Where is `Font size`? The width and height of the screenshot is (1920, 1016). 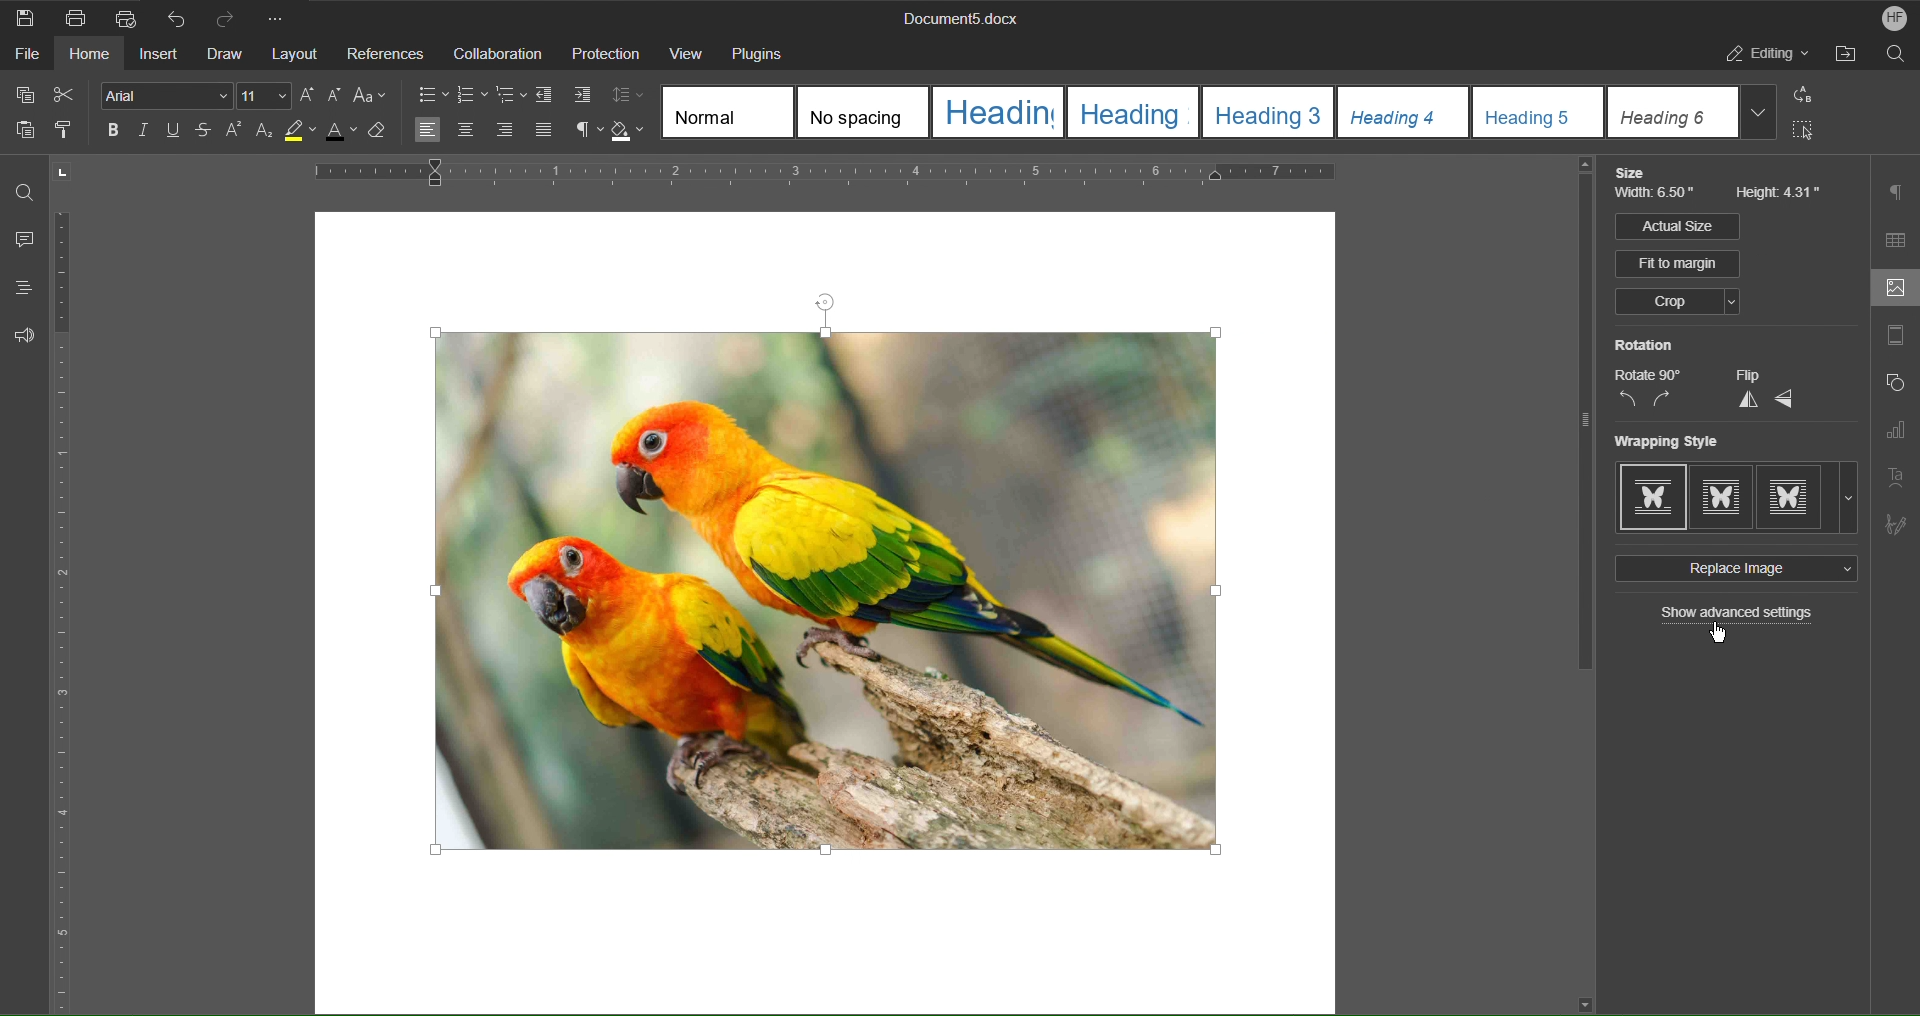
Font size is located at coordinates (266, 96).